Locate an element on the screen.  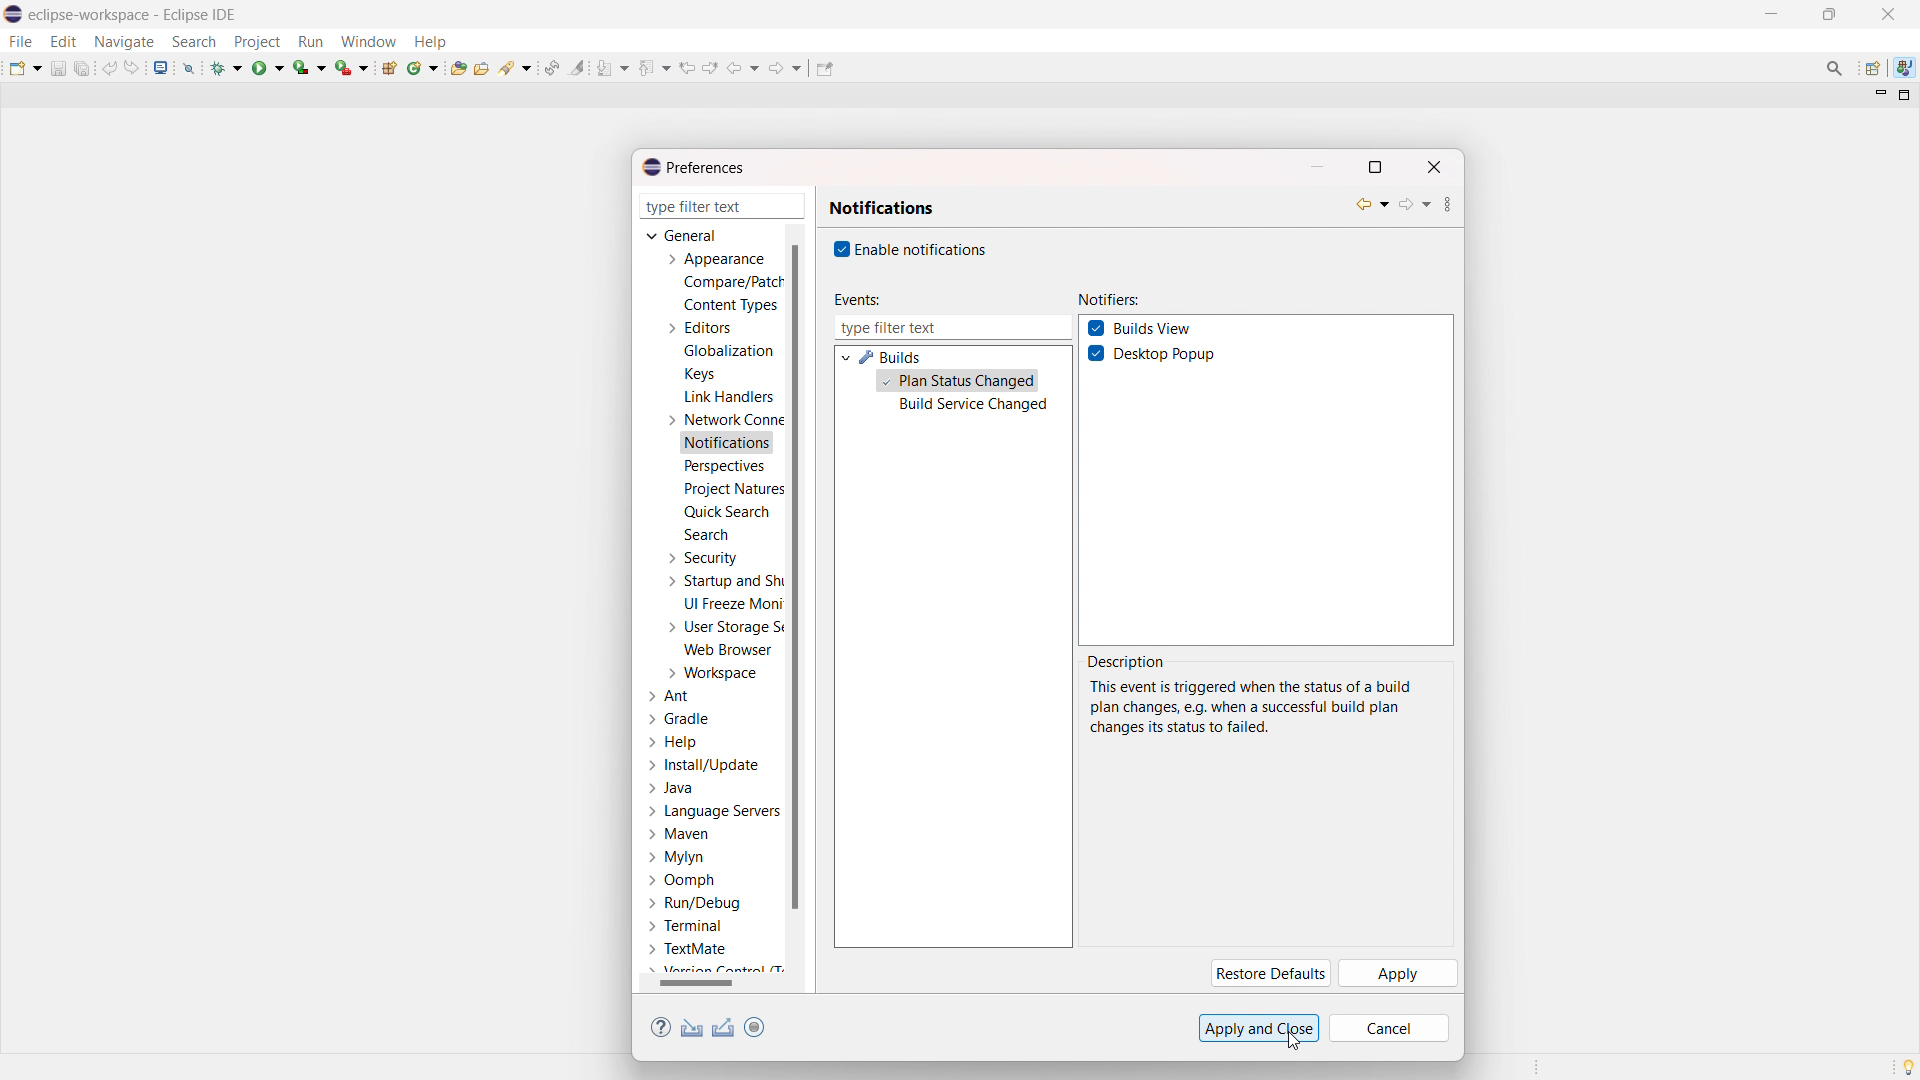
forward is located at coordinates (1414, 204).